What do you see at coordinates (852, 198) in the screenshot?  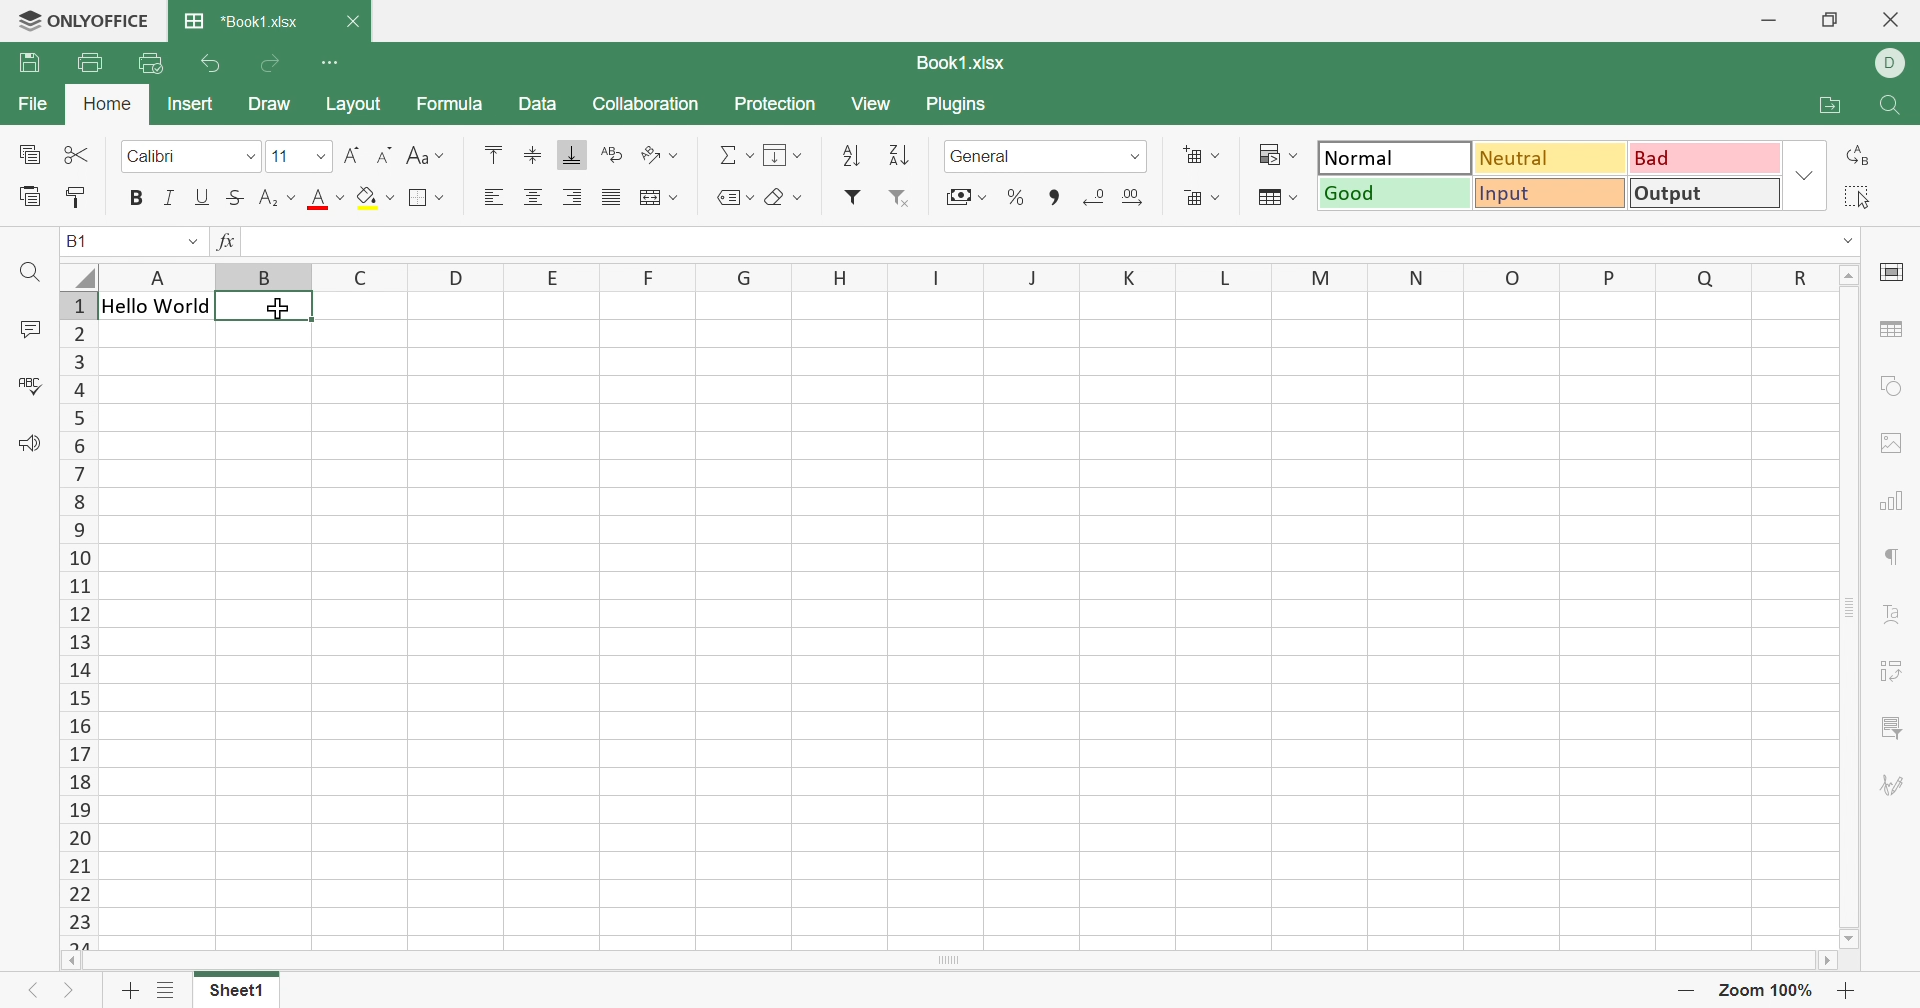 I see `Filter` at bounding box center [852, 198].